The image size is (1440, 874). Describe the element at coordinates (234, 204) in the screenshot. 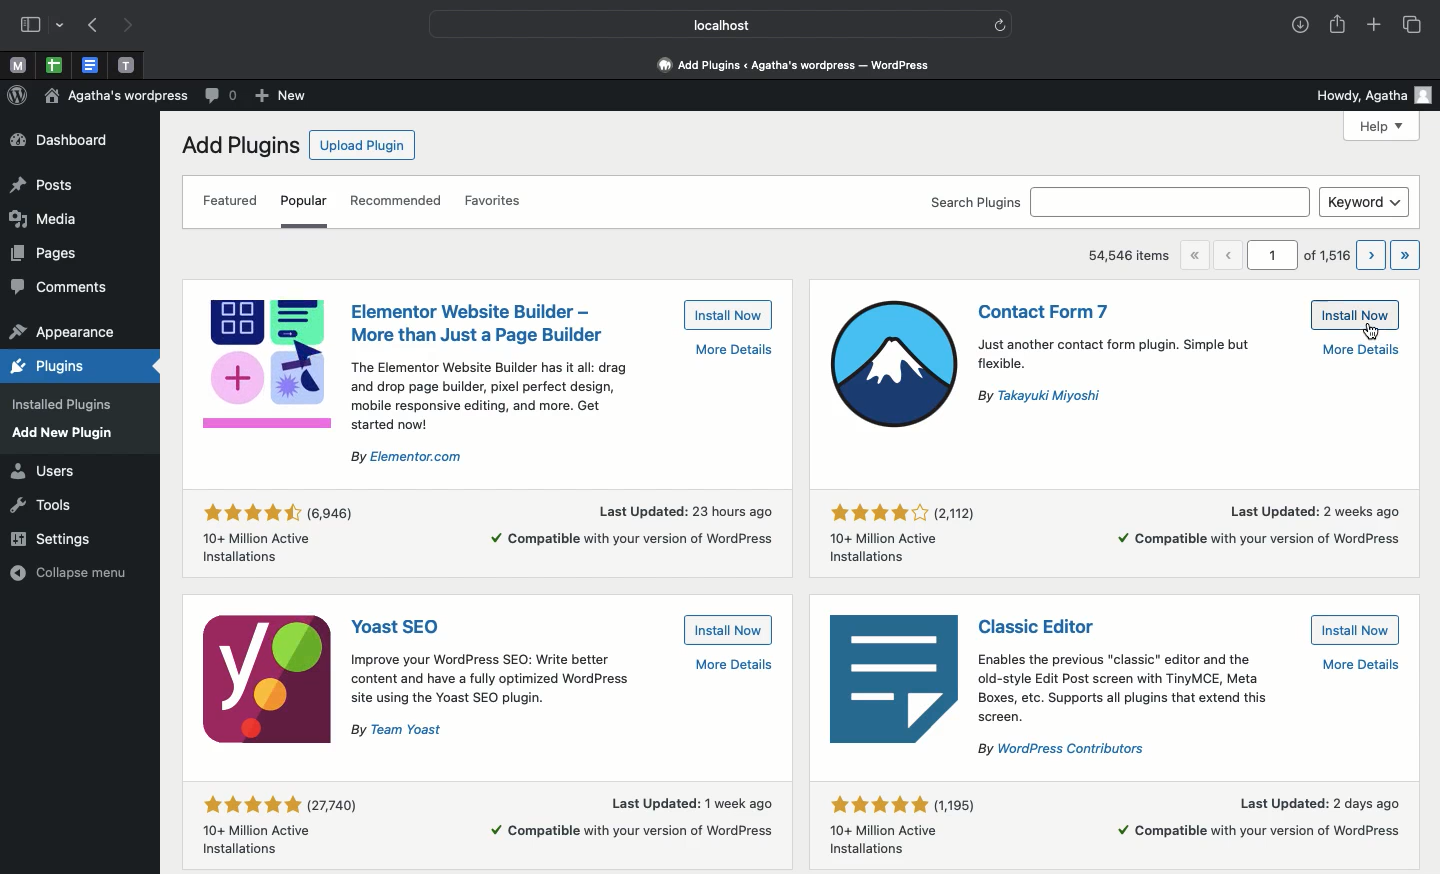

I see `Featured` at that location.